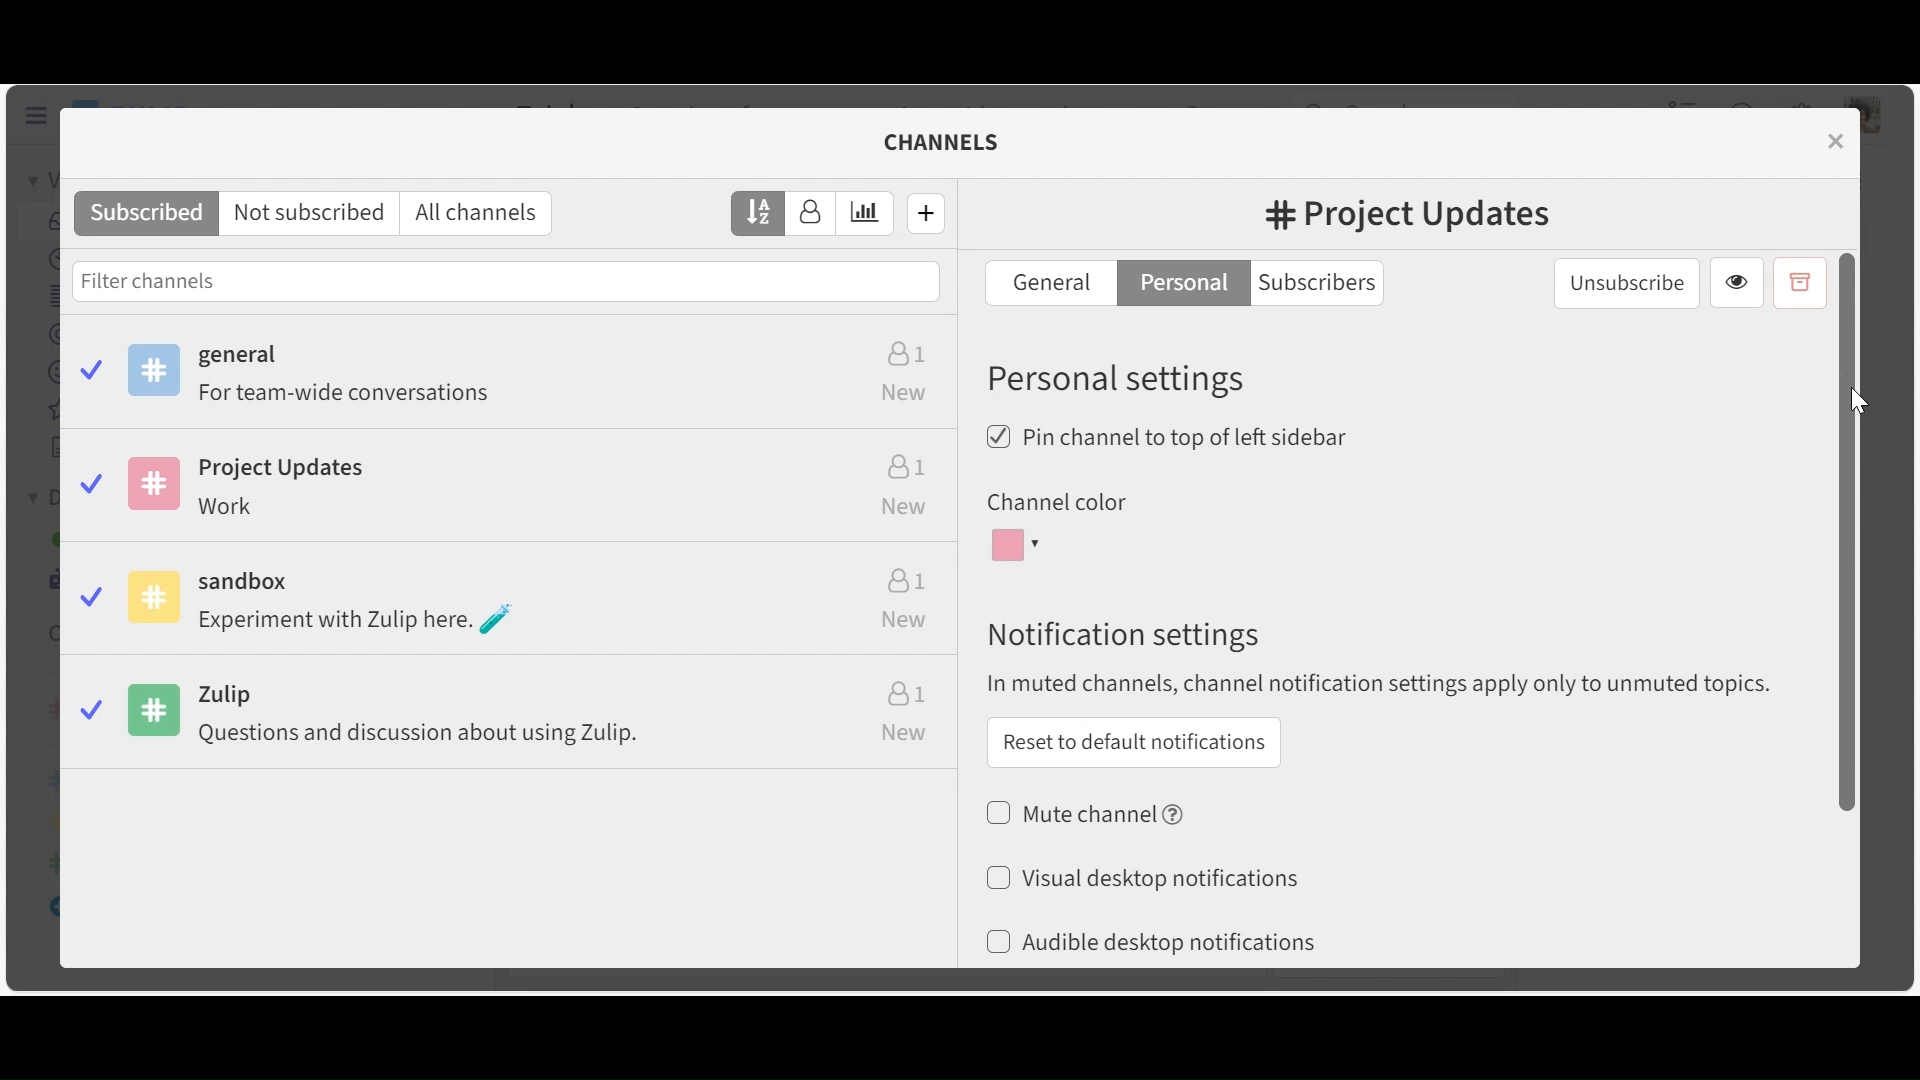 This screenshot has height=1080, width=1920. Describe the element at coordinates (927, 212) in the screenshot. I see `Create new channel` at that location.